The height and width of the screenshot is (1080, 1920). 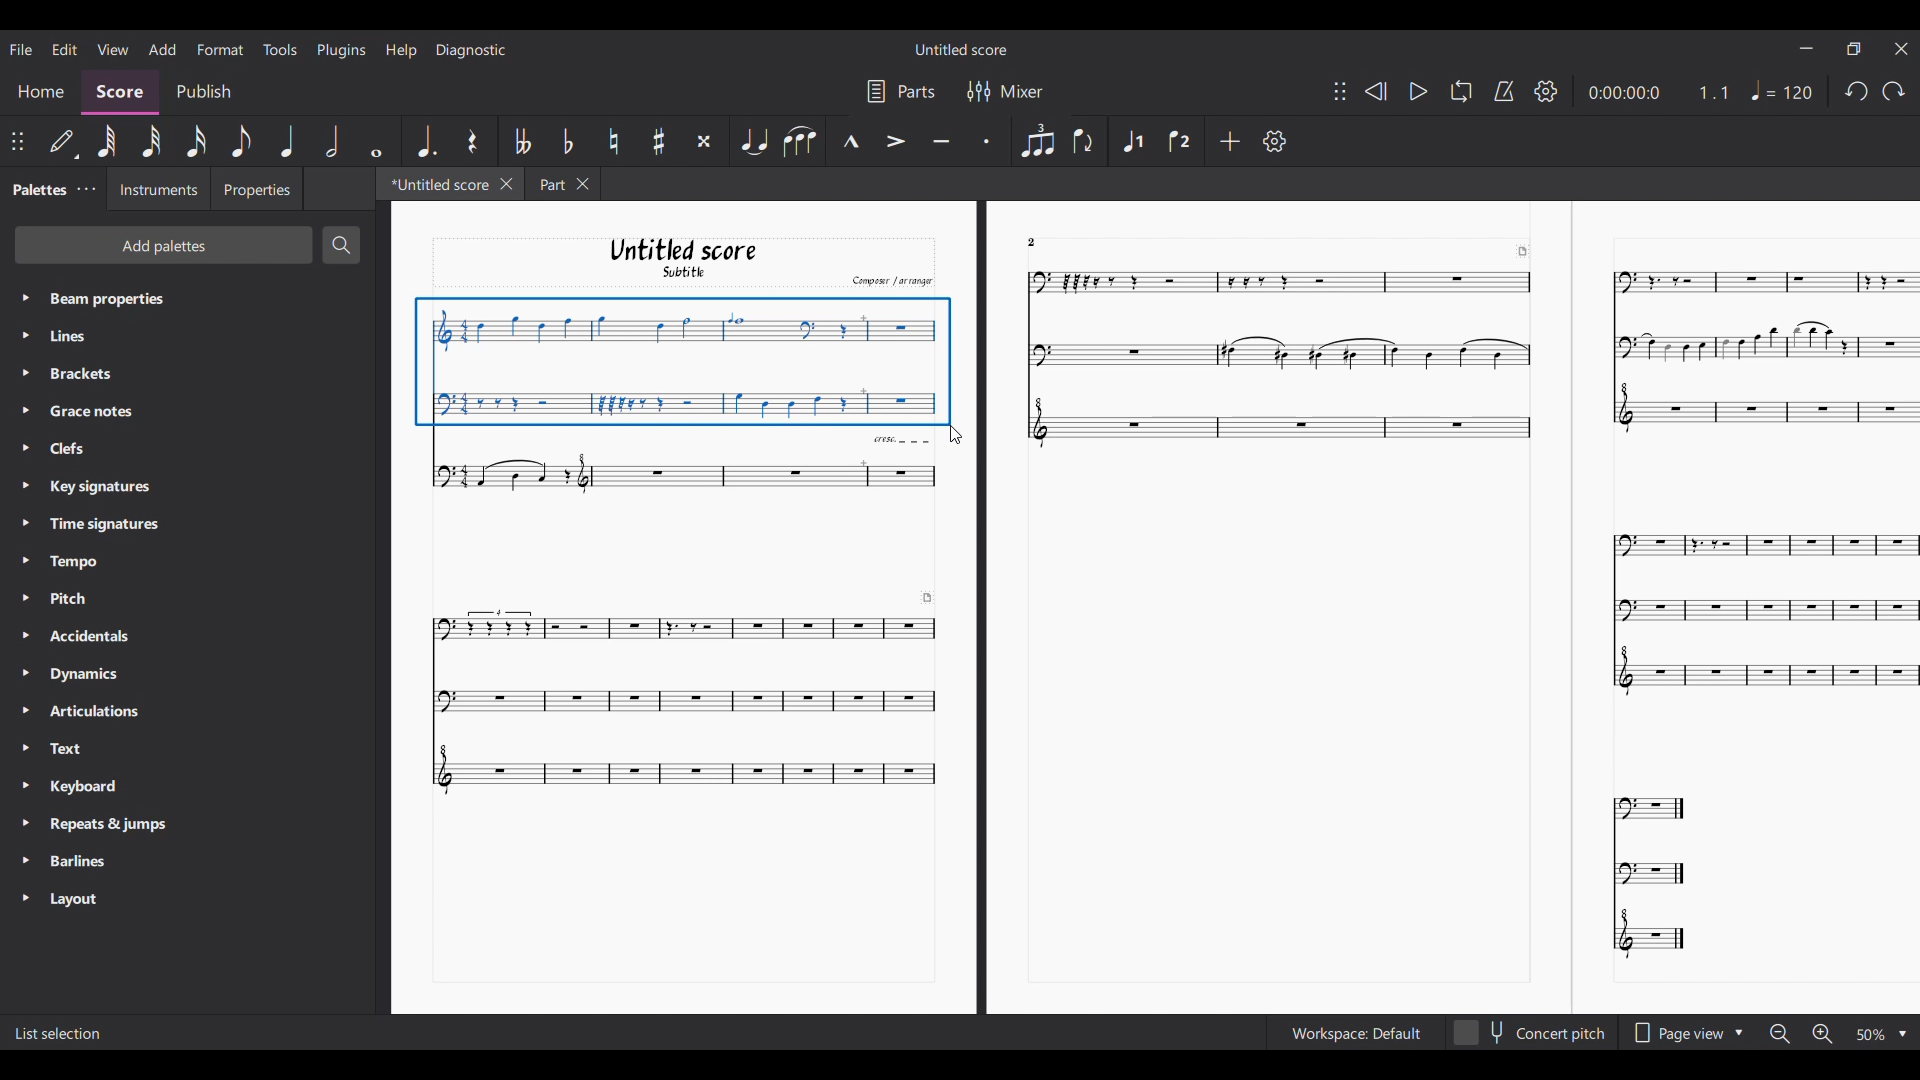 I want to click on , so click(x=1768, y=343).